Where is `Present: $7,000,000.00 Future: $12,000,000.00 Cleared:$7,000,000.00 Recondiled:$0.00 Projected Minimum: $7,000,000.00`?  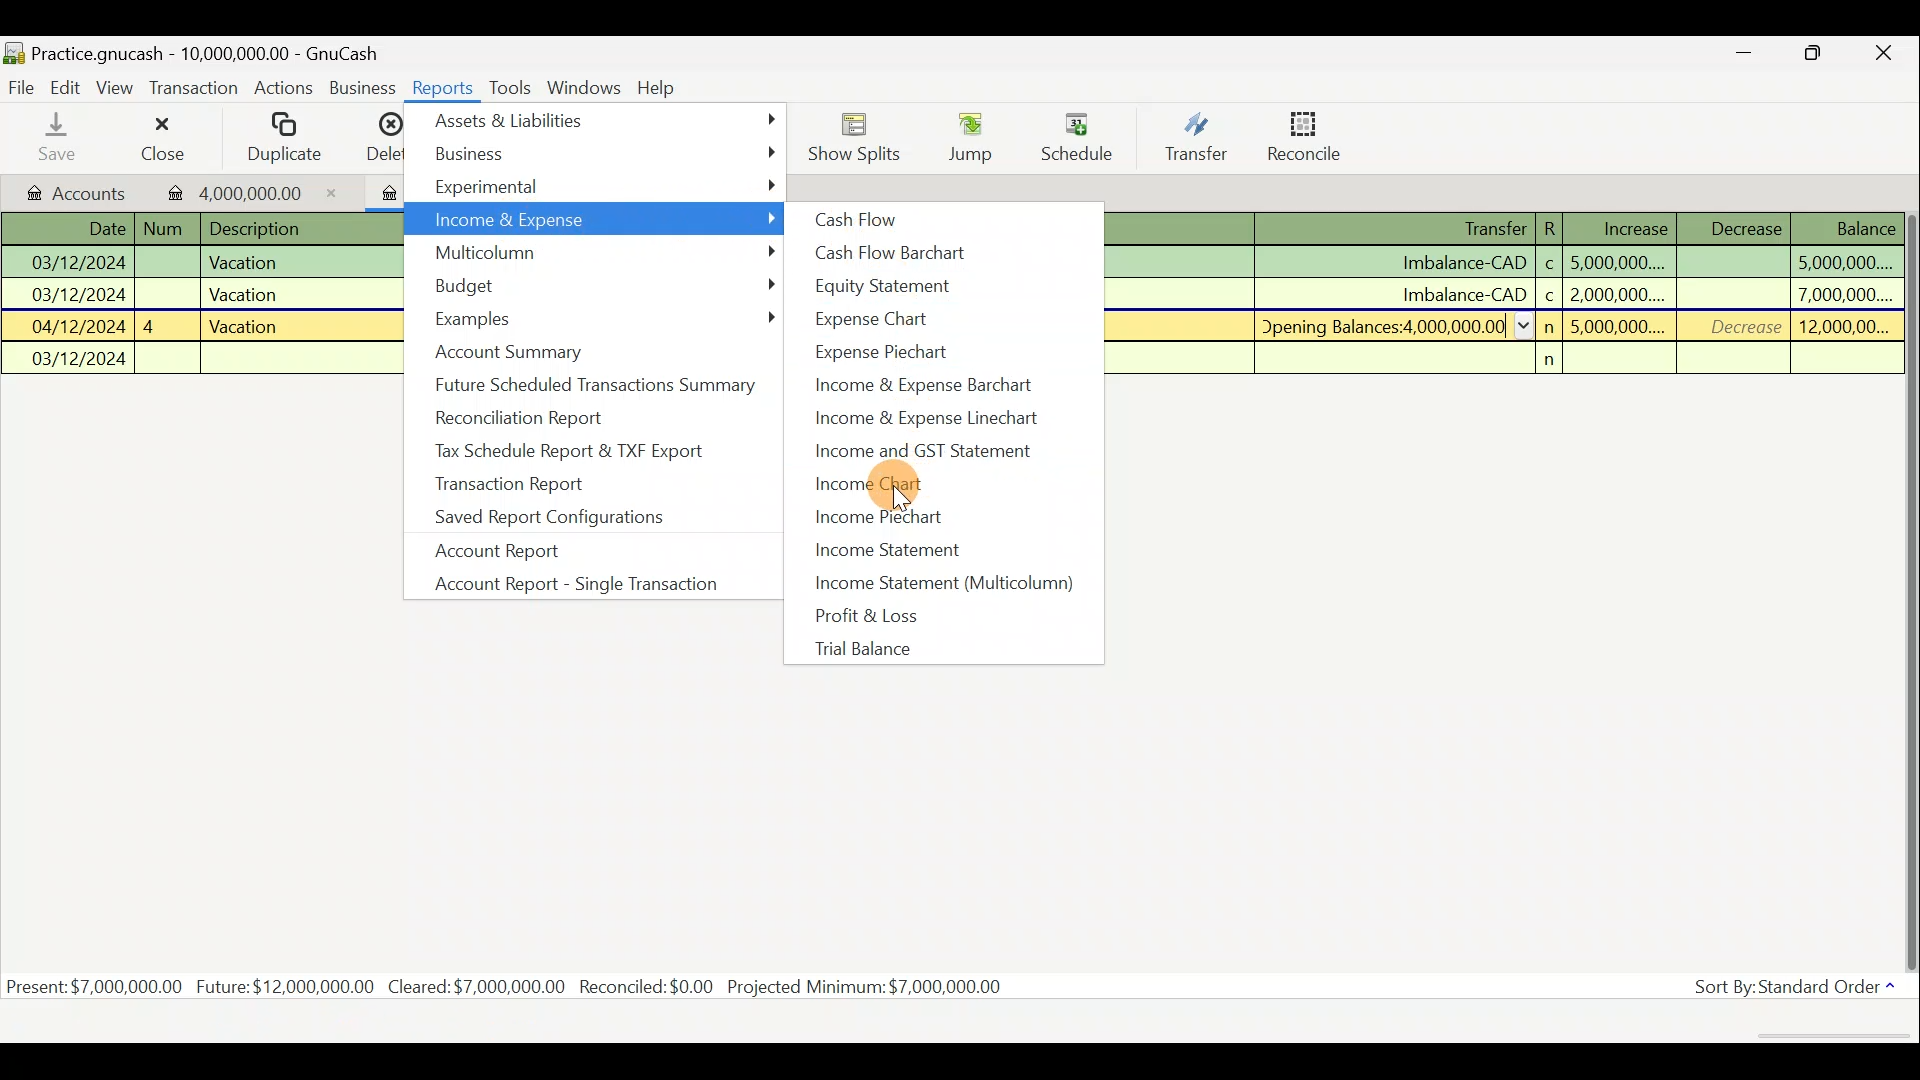 Present: $7,000,000.00 Future: $12,000,000.00 Cleared:$7,000,000.00 Recondiled:$0.00 Projected Minimum: $7,000,000.00 is located at coordinates (509, 985).